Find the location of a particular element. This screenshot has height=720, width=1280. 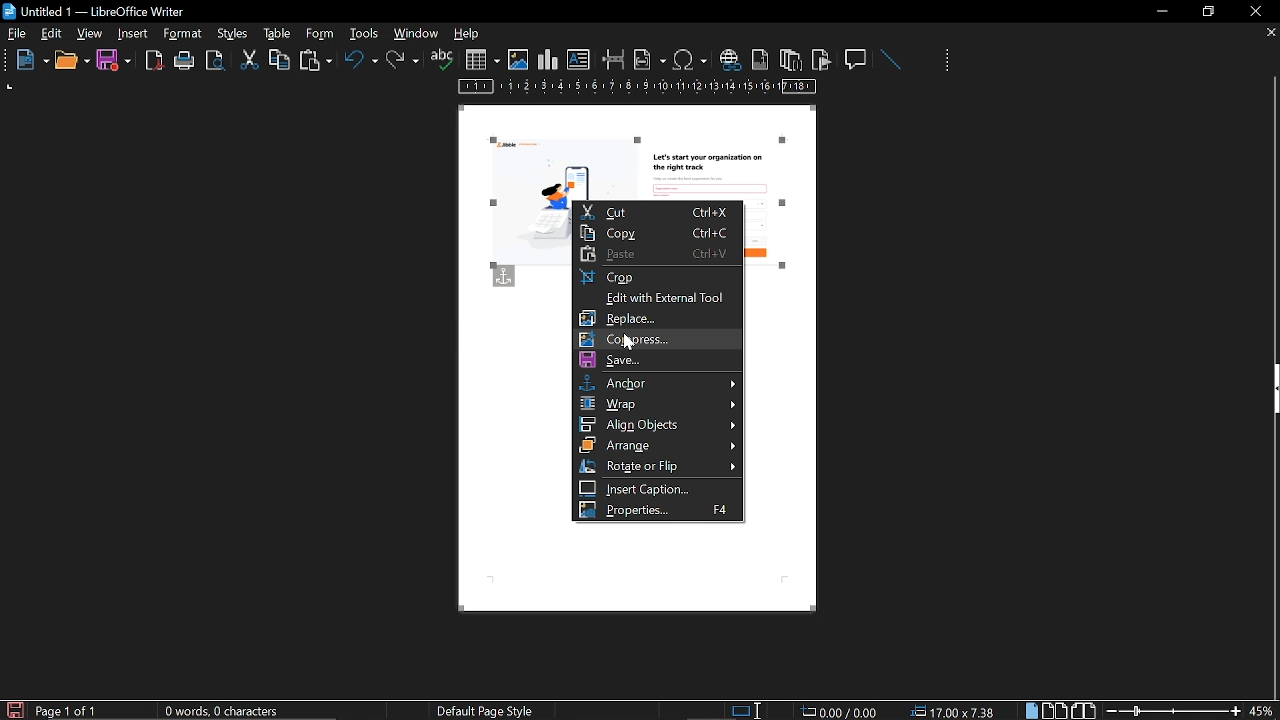

save is located at coordinates (14, 709).